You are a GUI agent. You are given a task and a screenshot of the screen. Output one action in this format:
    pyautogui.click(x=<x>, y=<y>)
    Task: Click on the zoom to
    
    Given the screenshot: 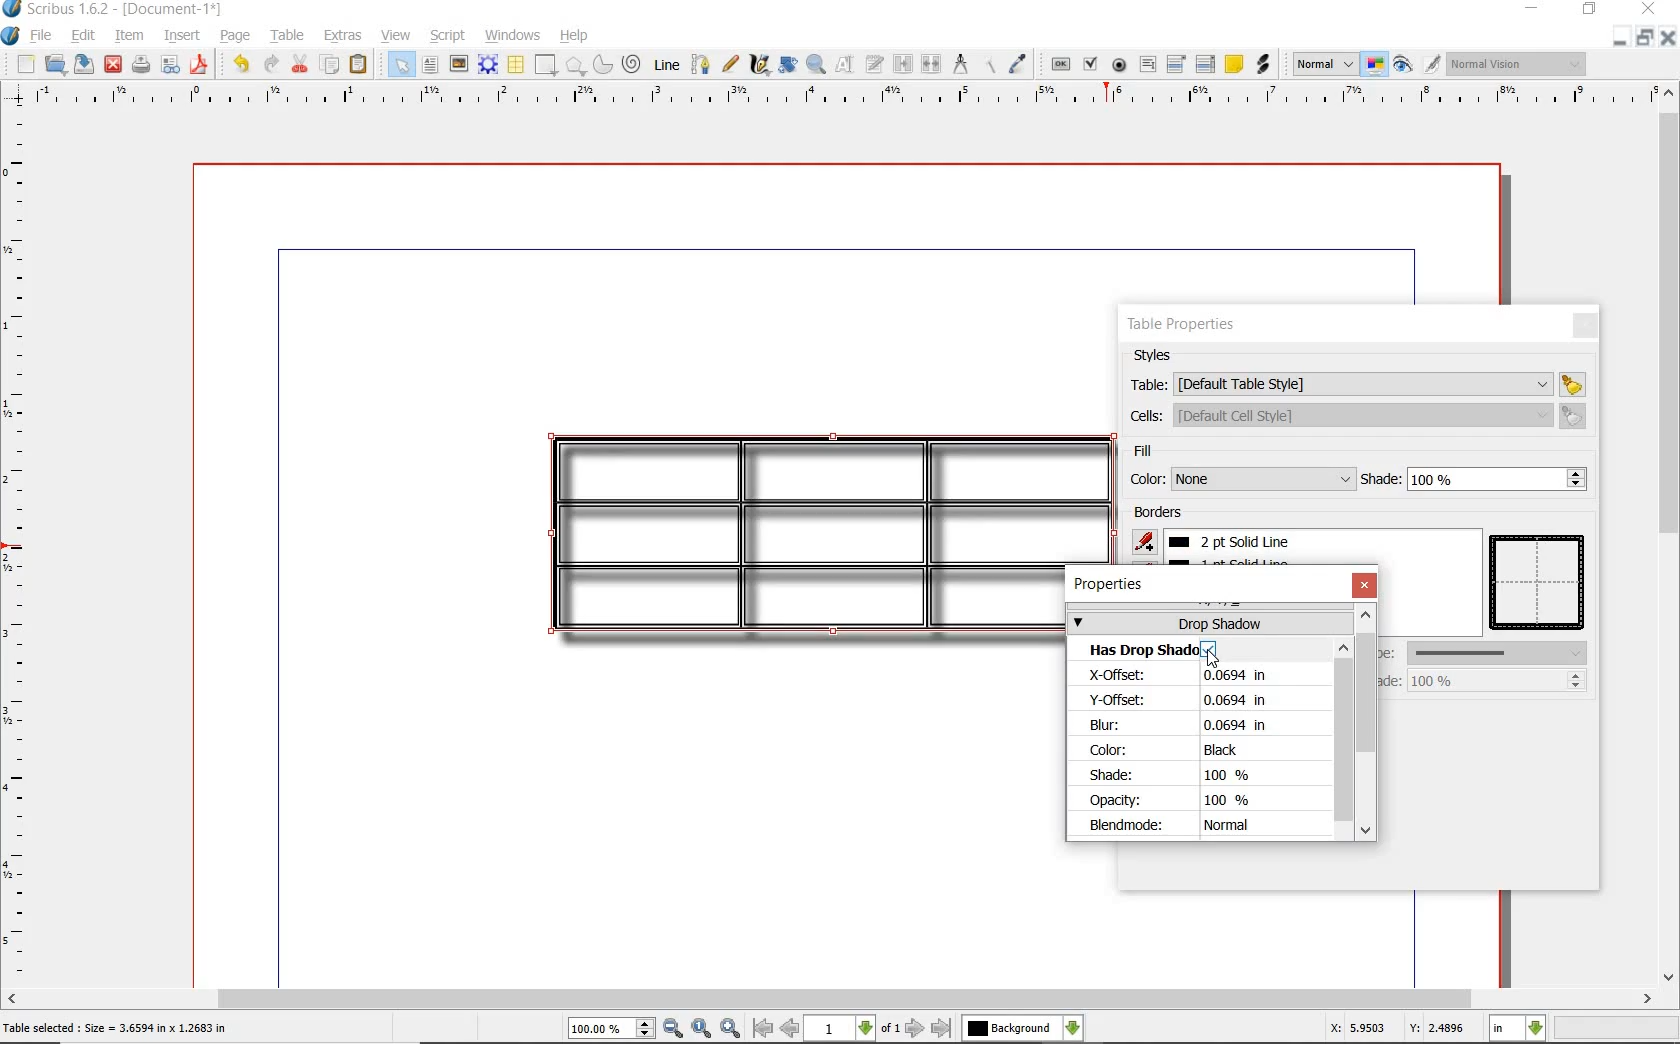 What is the action you would take?
    pyautogui.click(x=701, y=1028)
    